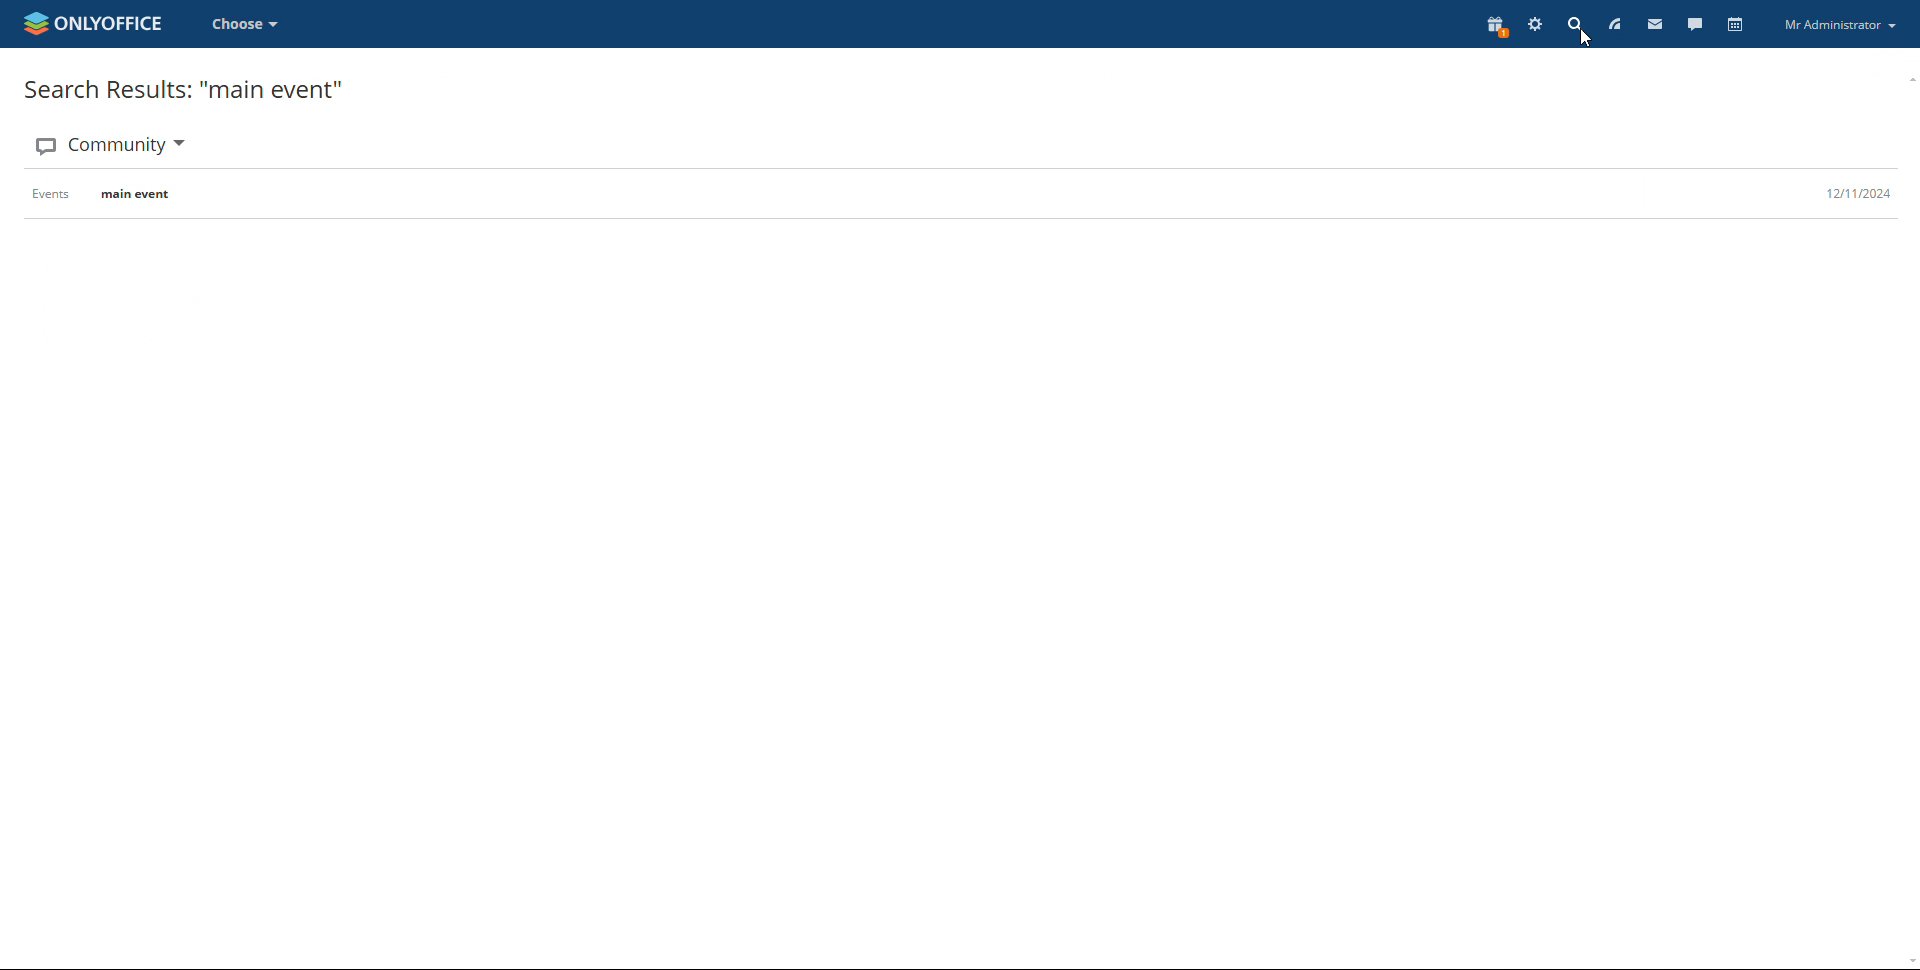 Image resolution: width=1920 pixels, height=970 pixels. Describe the element at coordinates (1735, 25) in the screenshot. I see `calendar` at that location.